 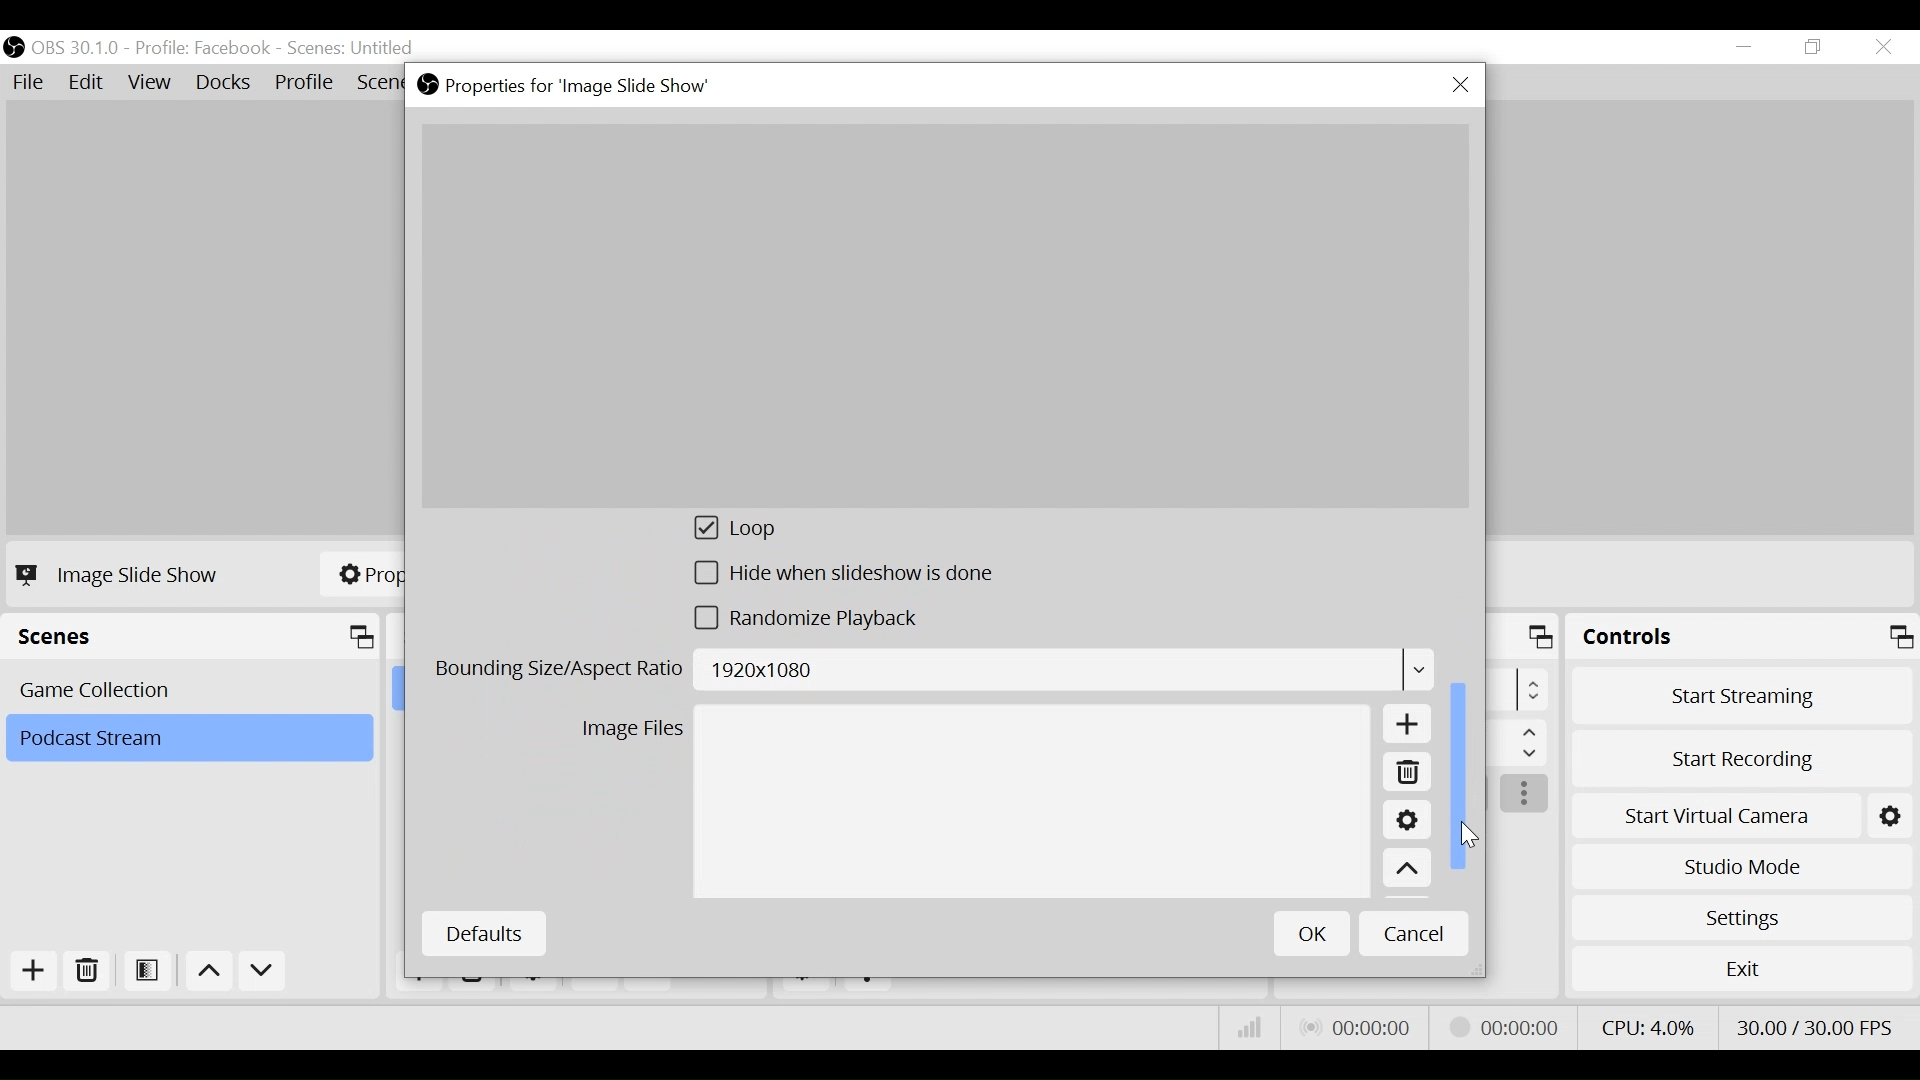 What do you see at coordinates (932, 670) in the screenshot?
I see `Bounding Size` at bounding box center [932, 670].